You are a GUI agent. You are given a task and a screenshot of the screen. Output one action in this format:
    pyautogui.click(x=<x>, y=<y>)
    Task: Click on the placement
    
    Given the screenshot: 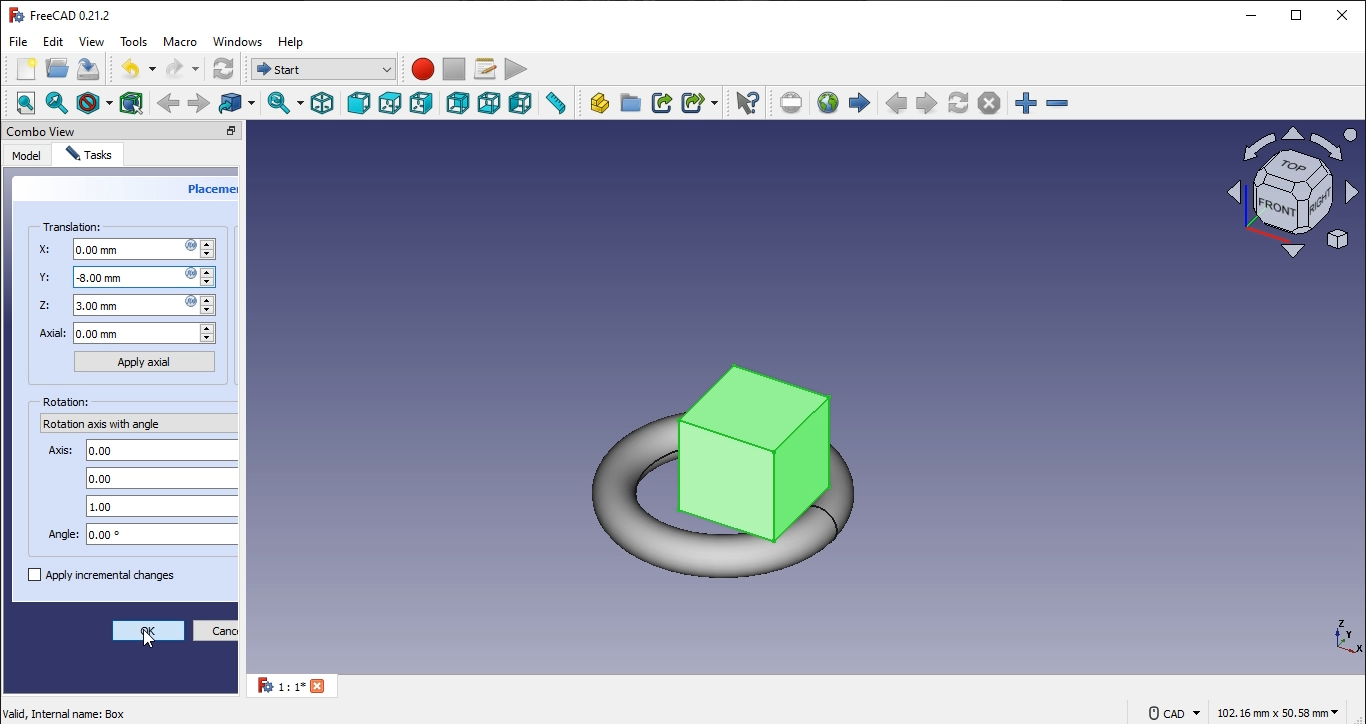 What is the action you would take?
    pyautogui.click(x=211, y=192)
    